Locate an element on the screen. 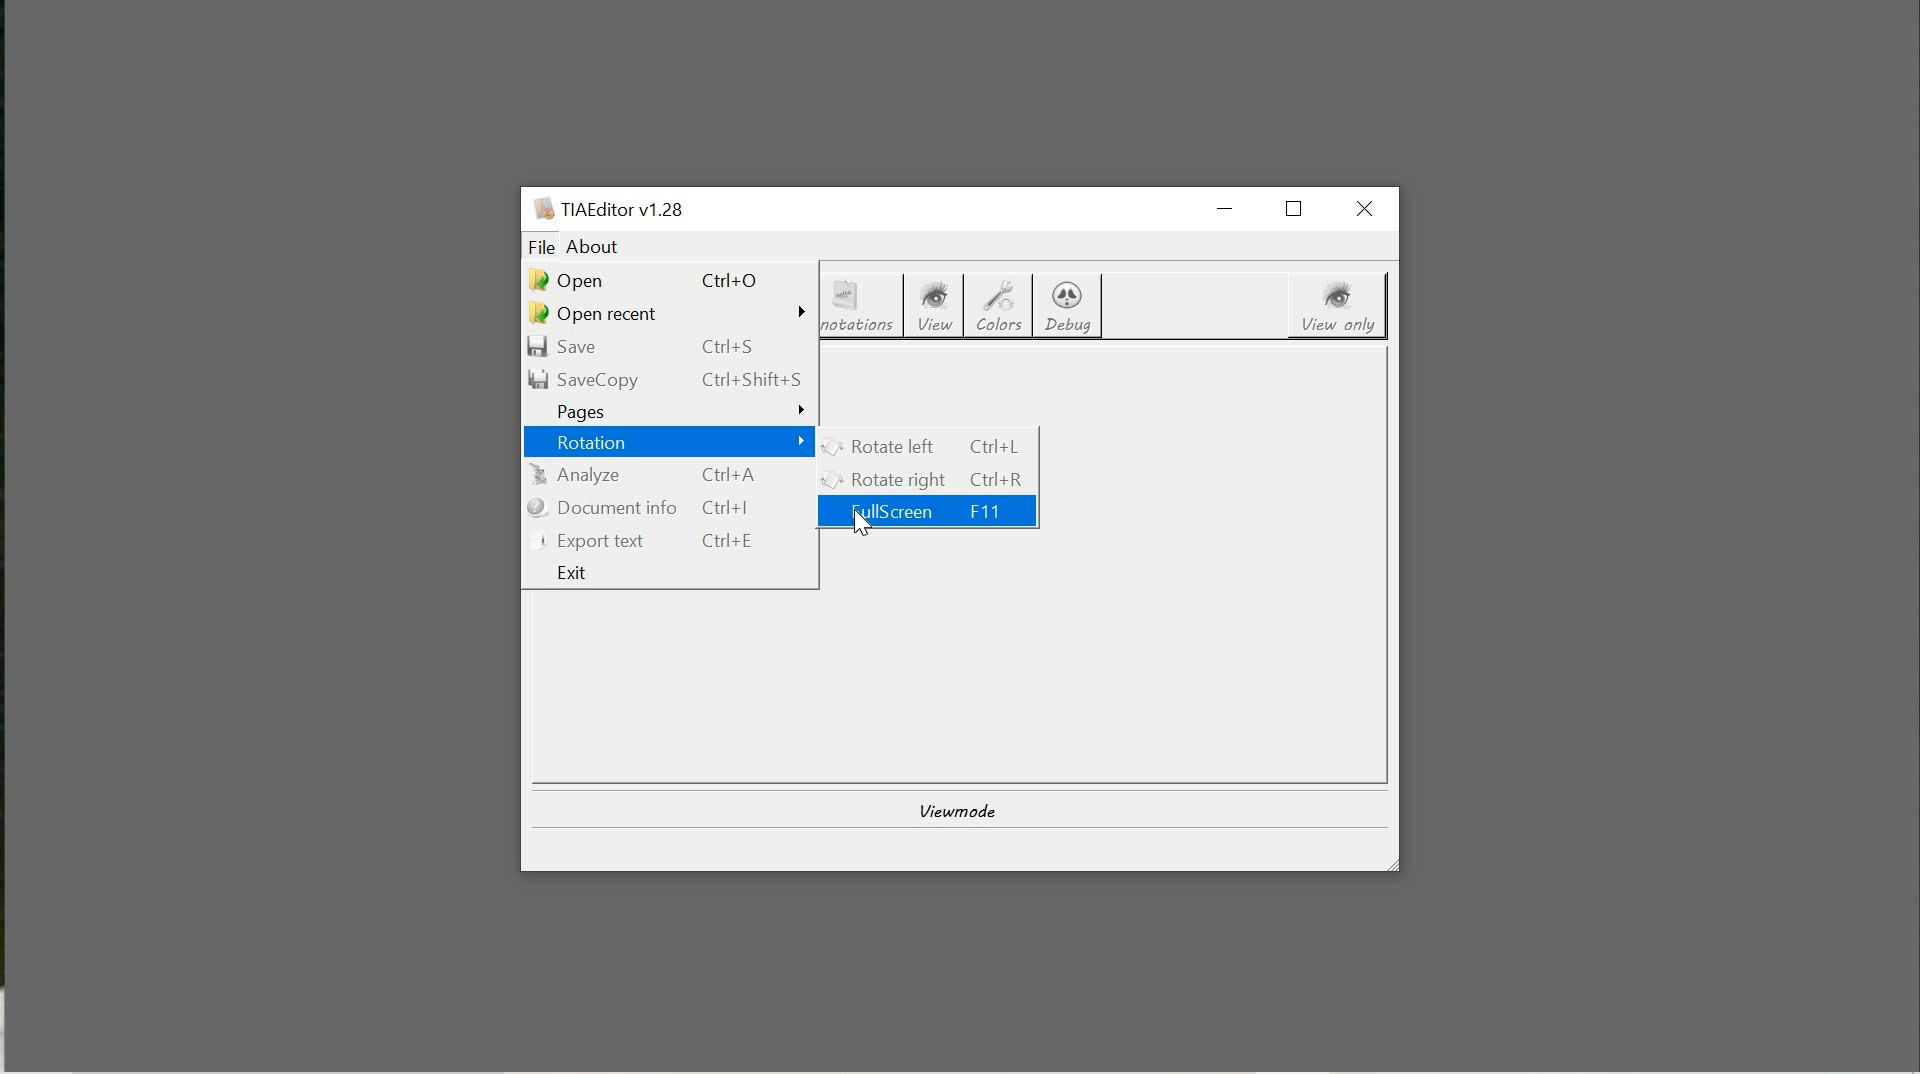 The image size is (1920, 1074). annotations is located at coordinates (864, 308).